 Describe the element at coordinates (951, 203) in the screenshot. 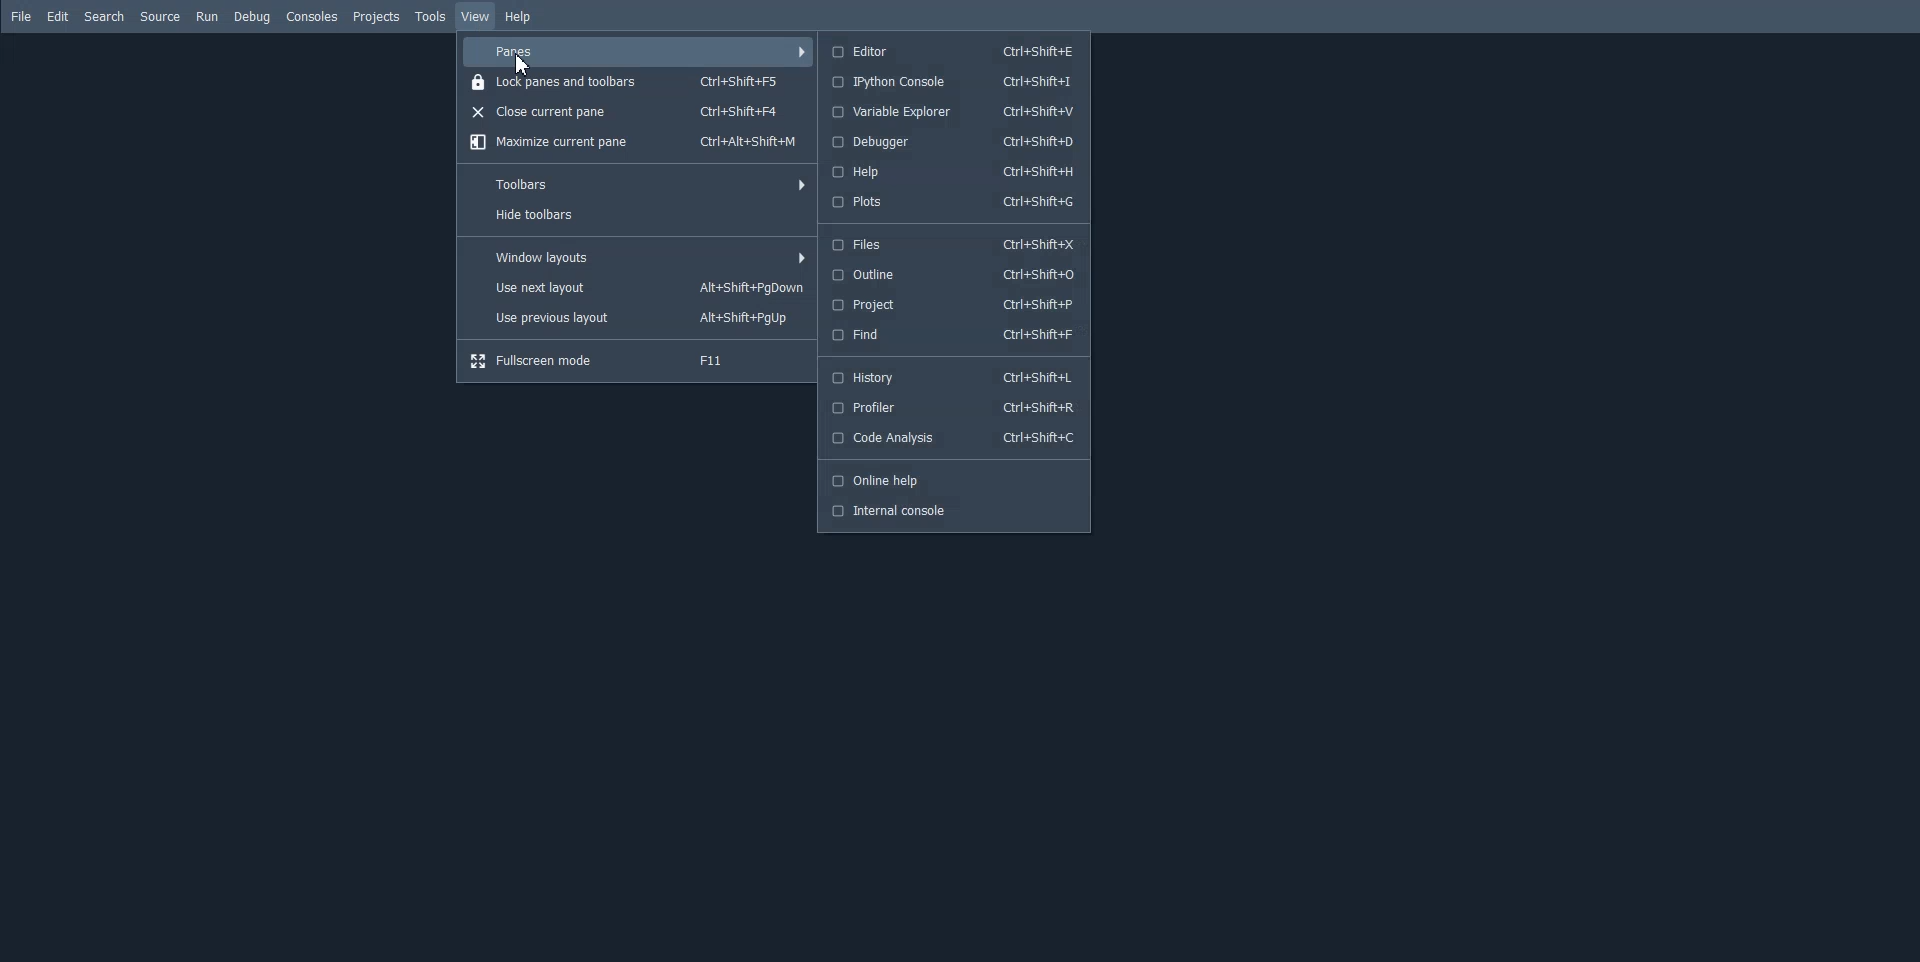

I see `Plot` at that location.